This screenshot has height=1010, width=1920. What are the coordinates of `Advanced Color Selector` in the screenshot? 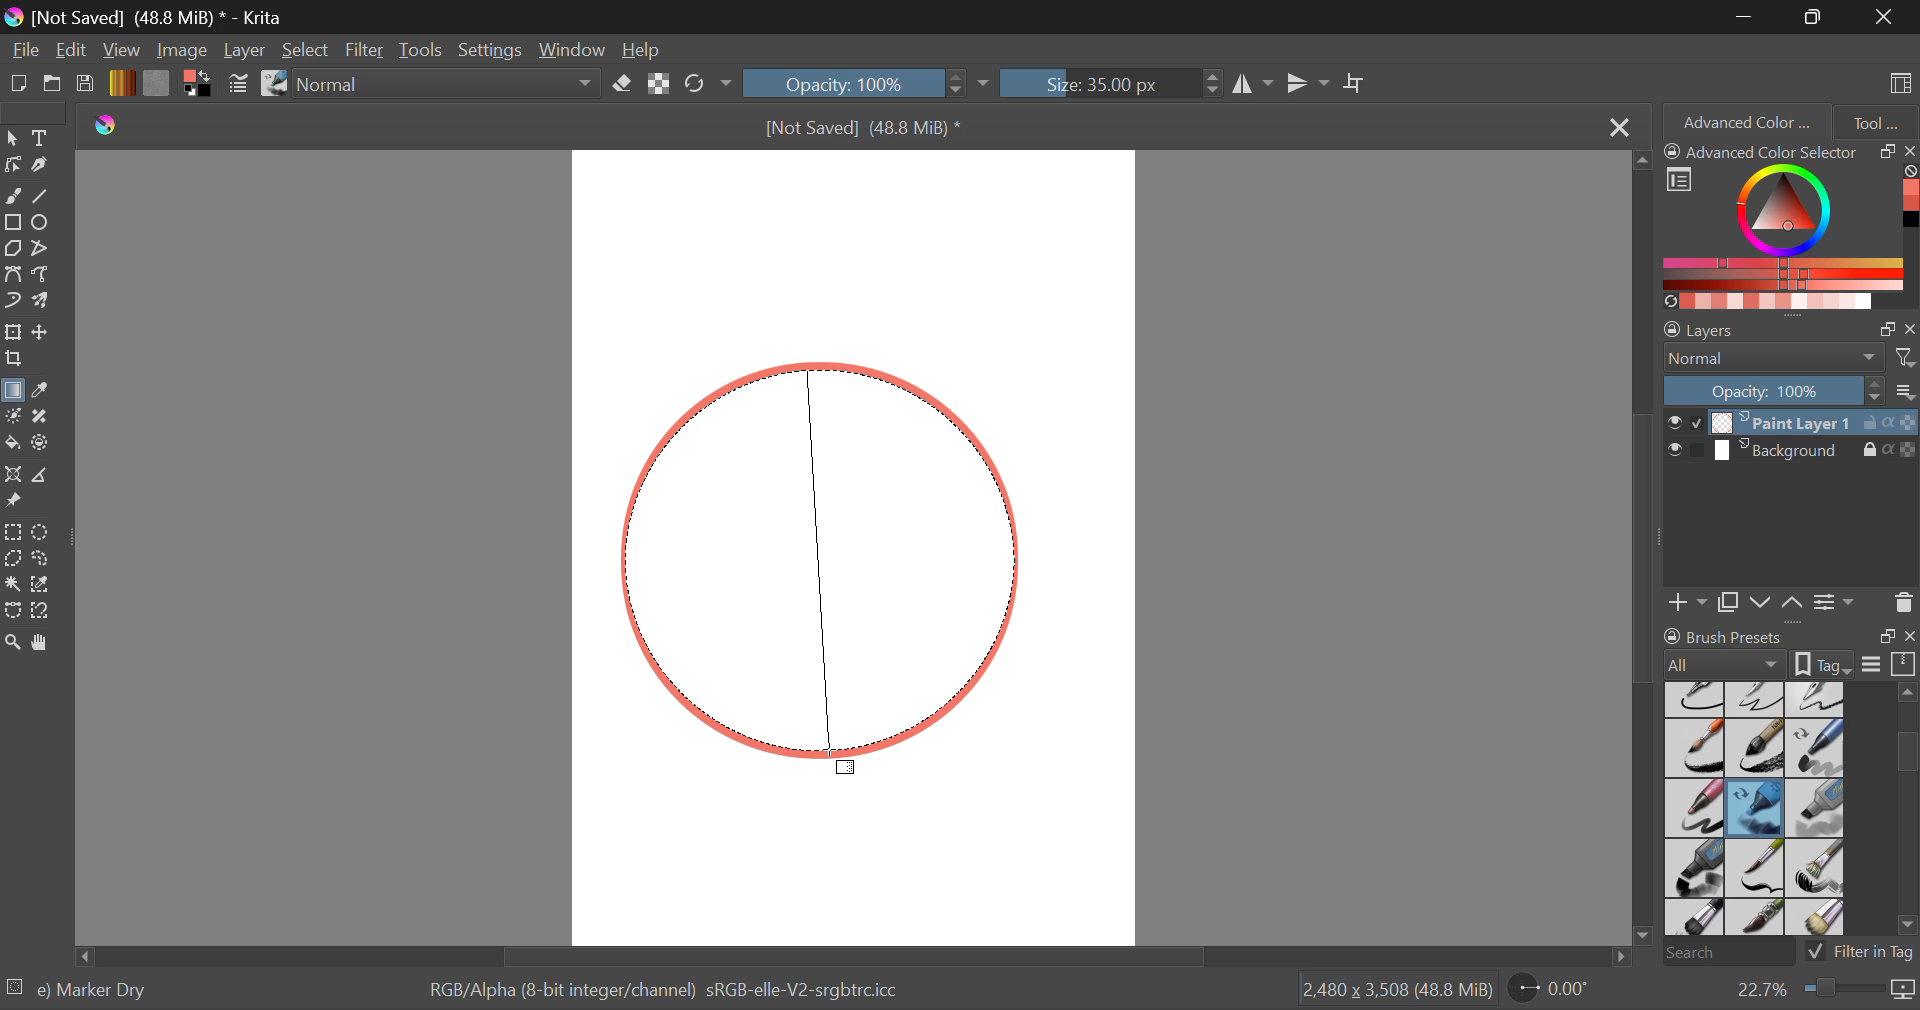 It's located at (1790, 225).